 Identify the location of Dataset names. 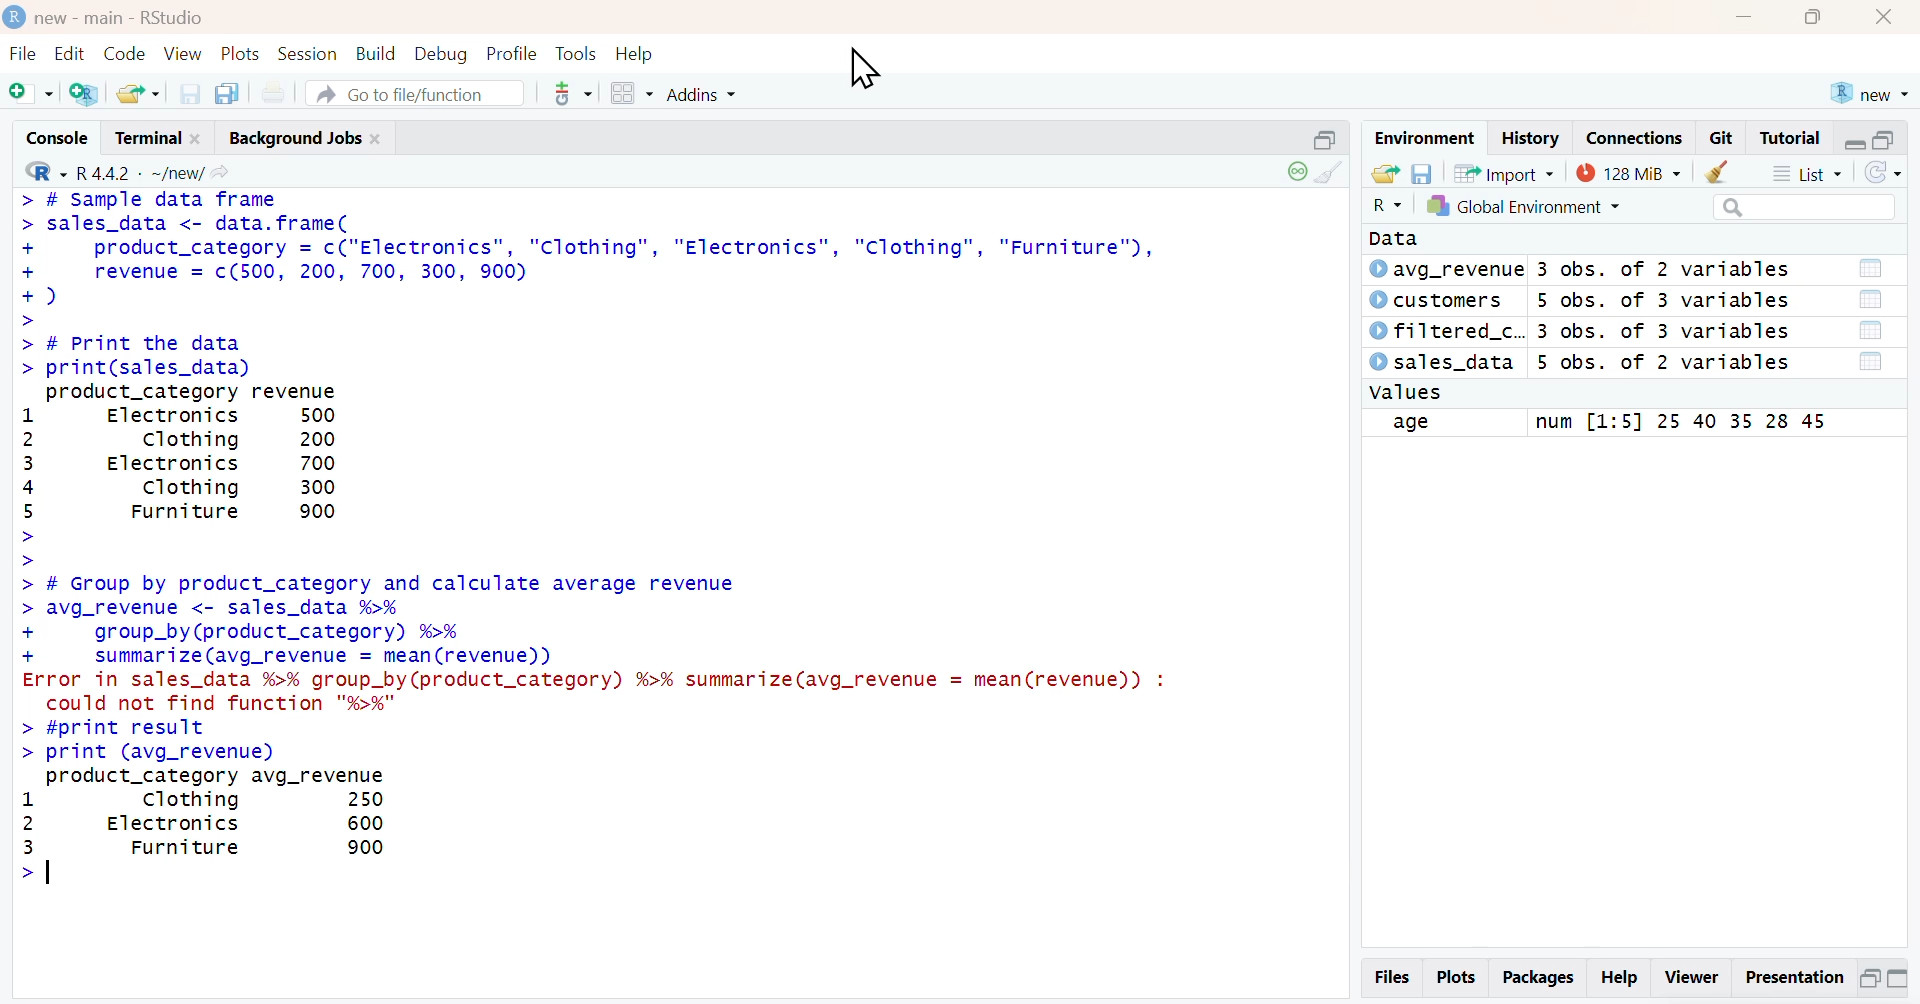
(1445, 316).